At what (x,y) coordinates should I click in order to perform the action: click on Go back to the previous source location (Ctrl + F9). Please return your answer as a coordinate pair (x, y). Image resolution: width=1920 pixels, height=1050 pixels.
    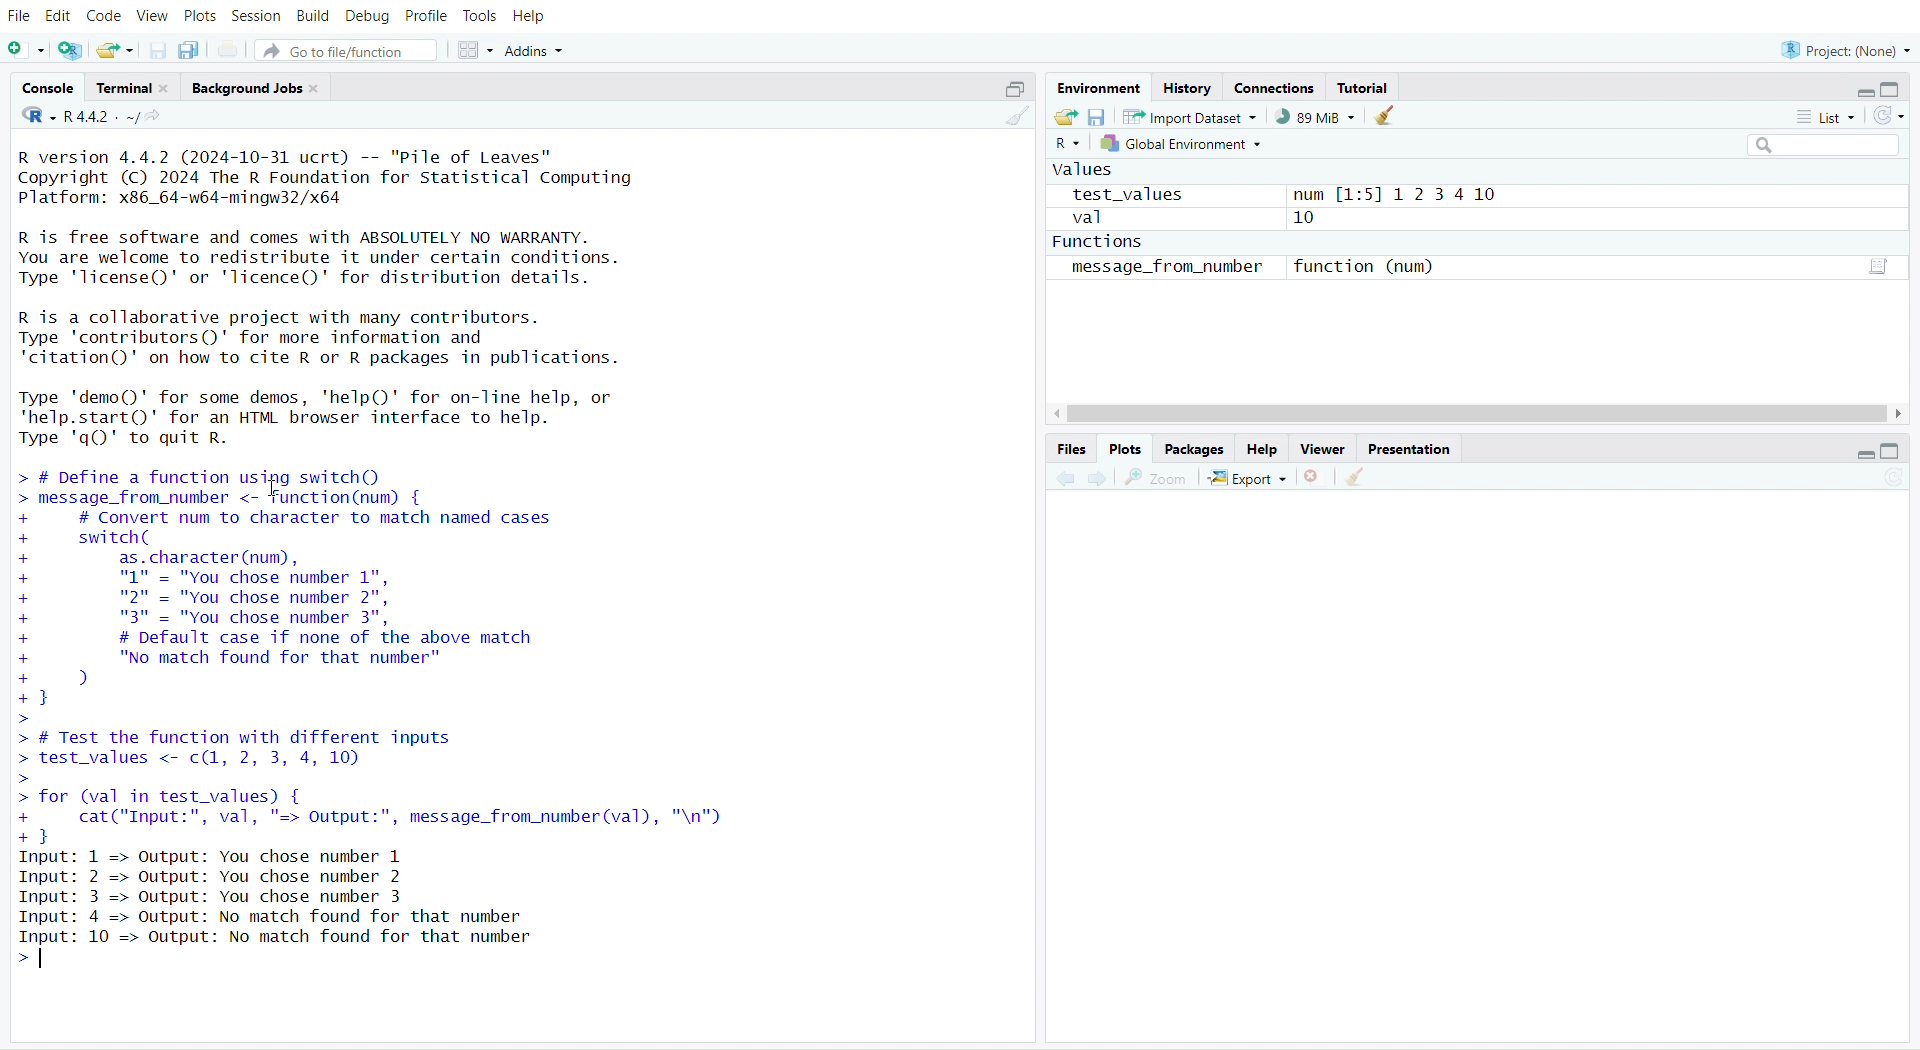
    Looking at the image, I should click on (1064, 476).